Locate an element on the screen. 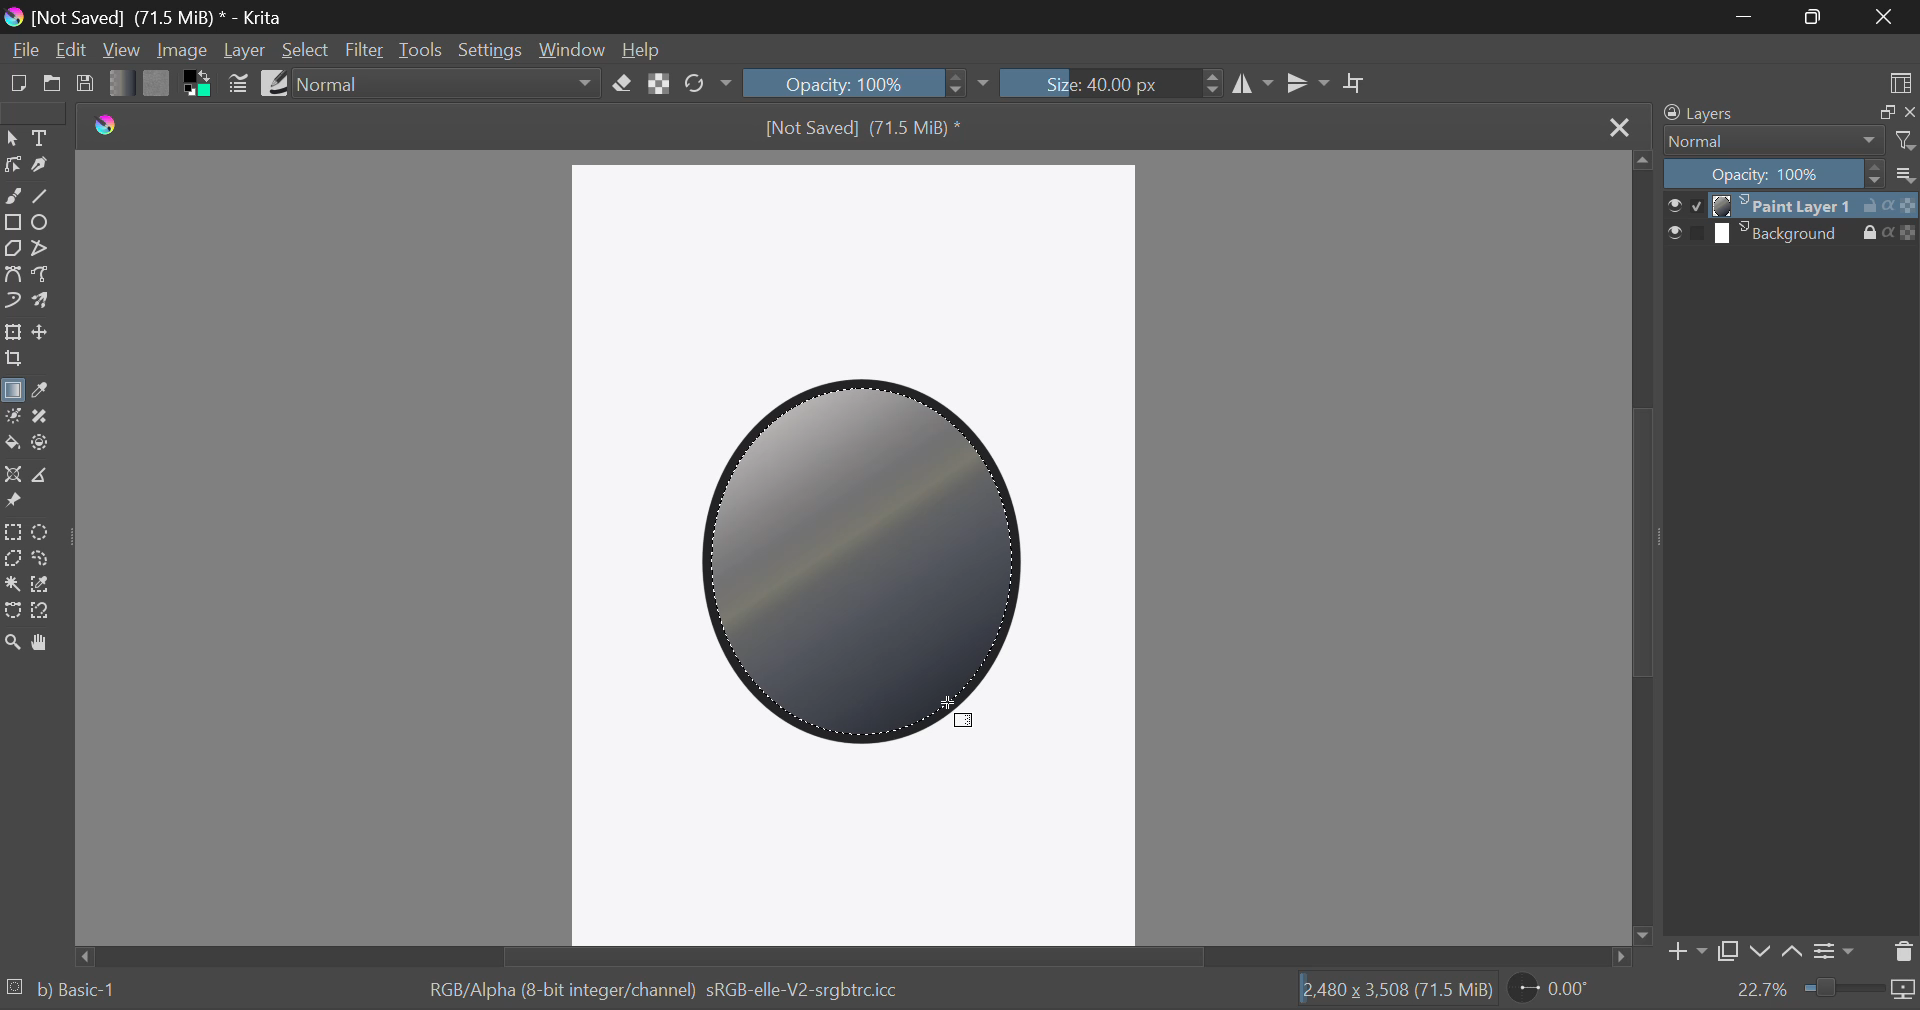 Image resolution: width=1920 pixels, height=1010 pixels. Scroll Bar is located at coordinates (1639, 552).